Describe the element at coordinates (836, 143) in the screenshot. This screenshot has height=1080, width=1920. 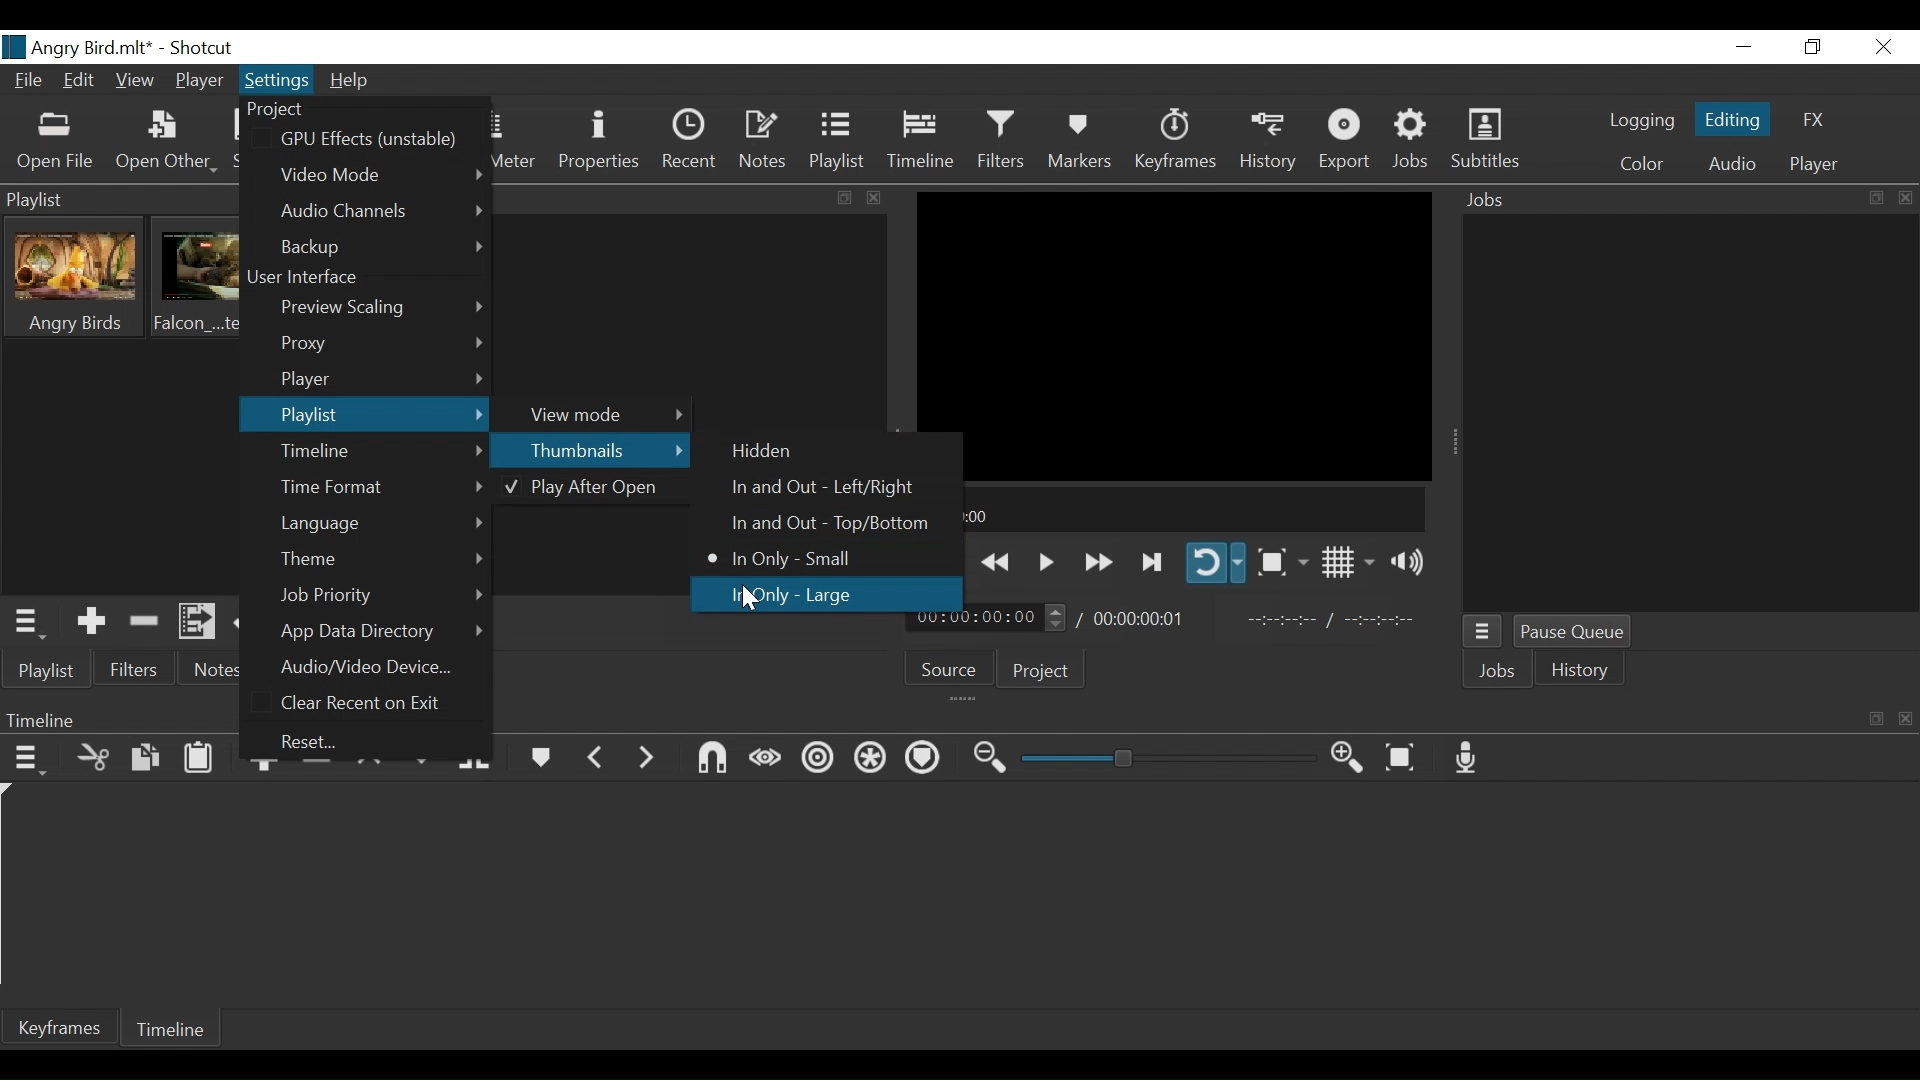
I see `Playlist` at that location.